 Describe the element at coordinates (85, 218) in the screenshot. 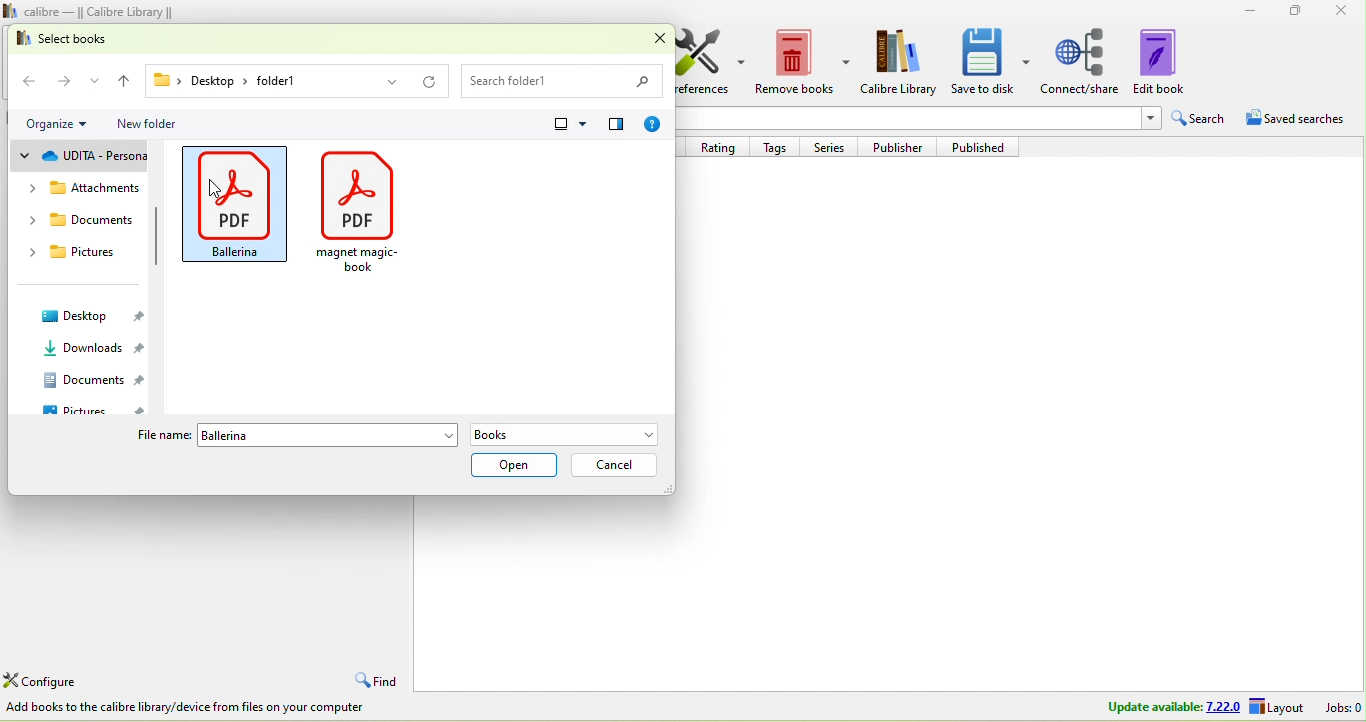

I see `documents` at that location.